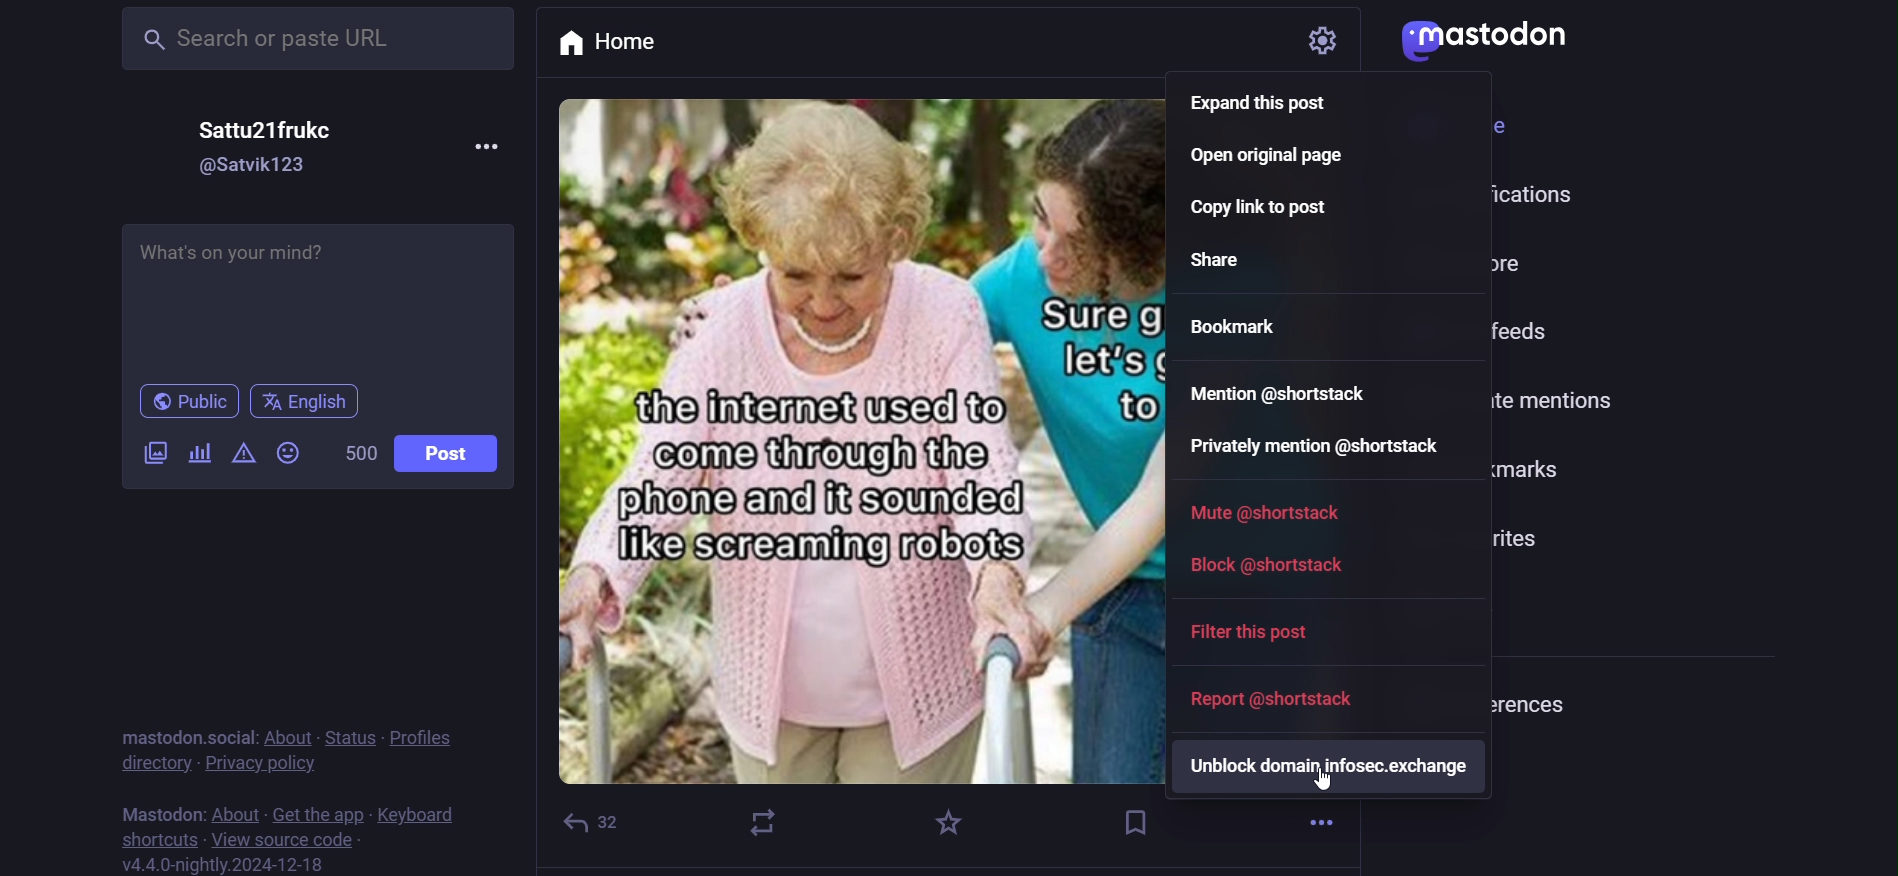 The width and height of the screenshot is (1898, 876). Describe the element at coordinates (1257, 105) in the screenshot. I see `expand this post` at that location.